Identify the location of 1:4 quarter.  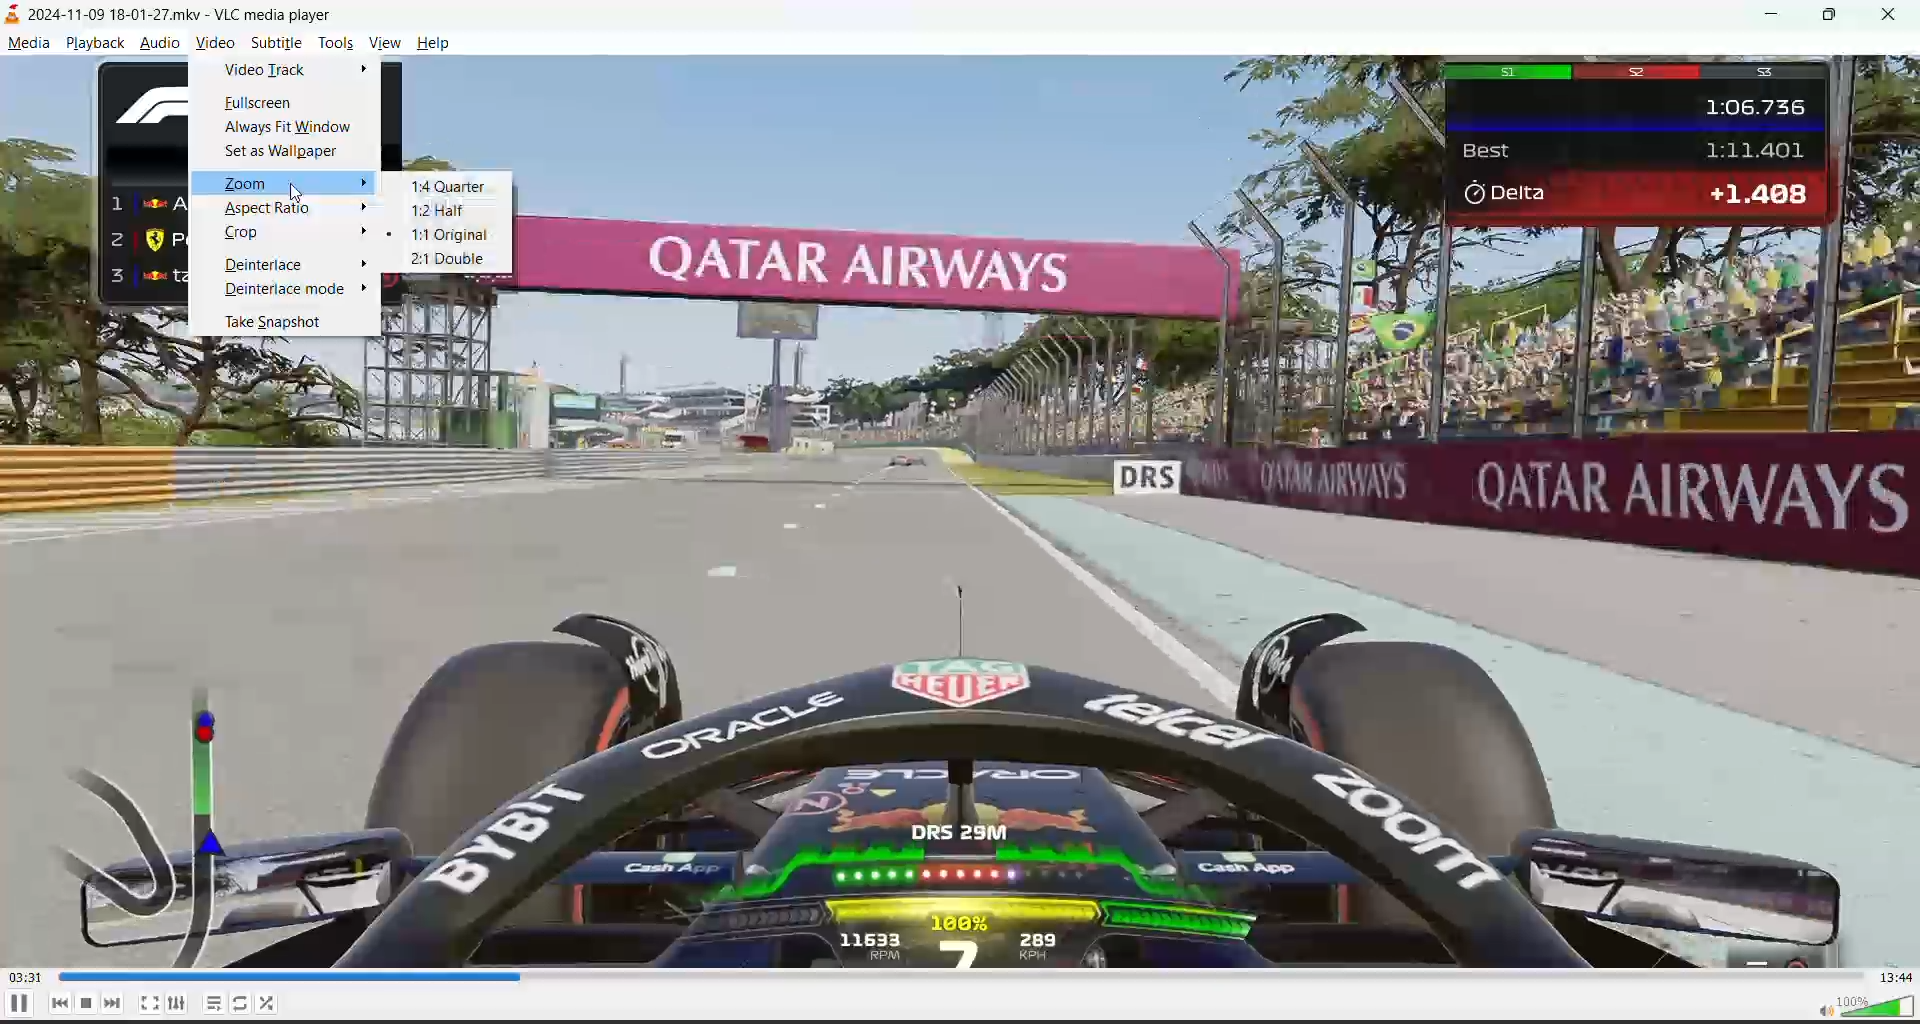
(445, 183).